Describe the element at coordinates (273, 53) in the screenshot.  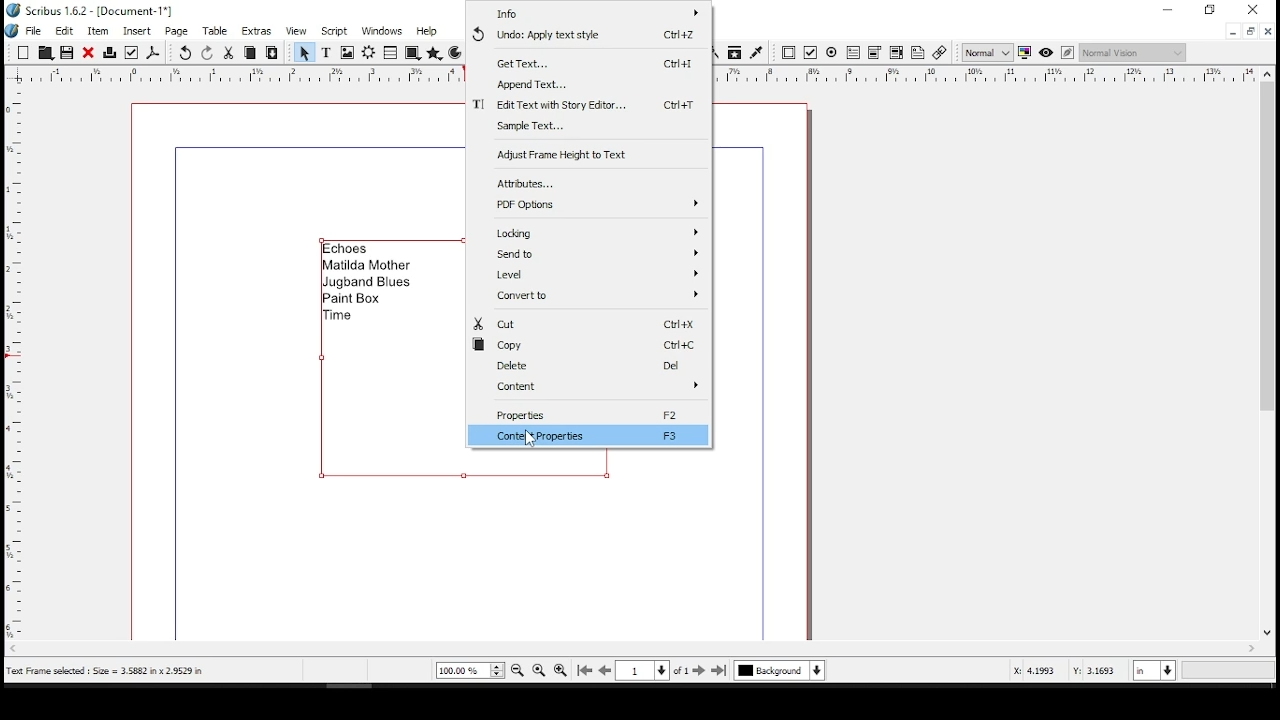
I see `paste` at that location.